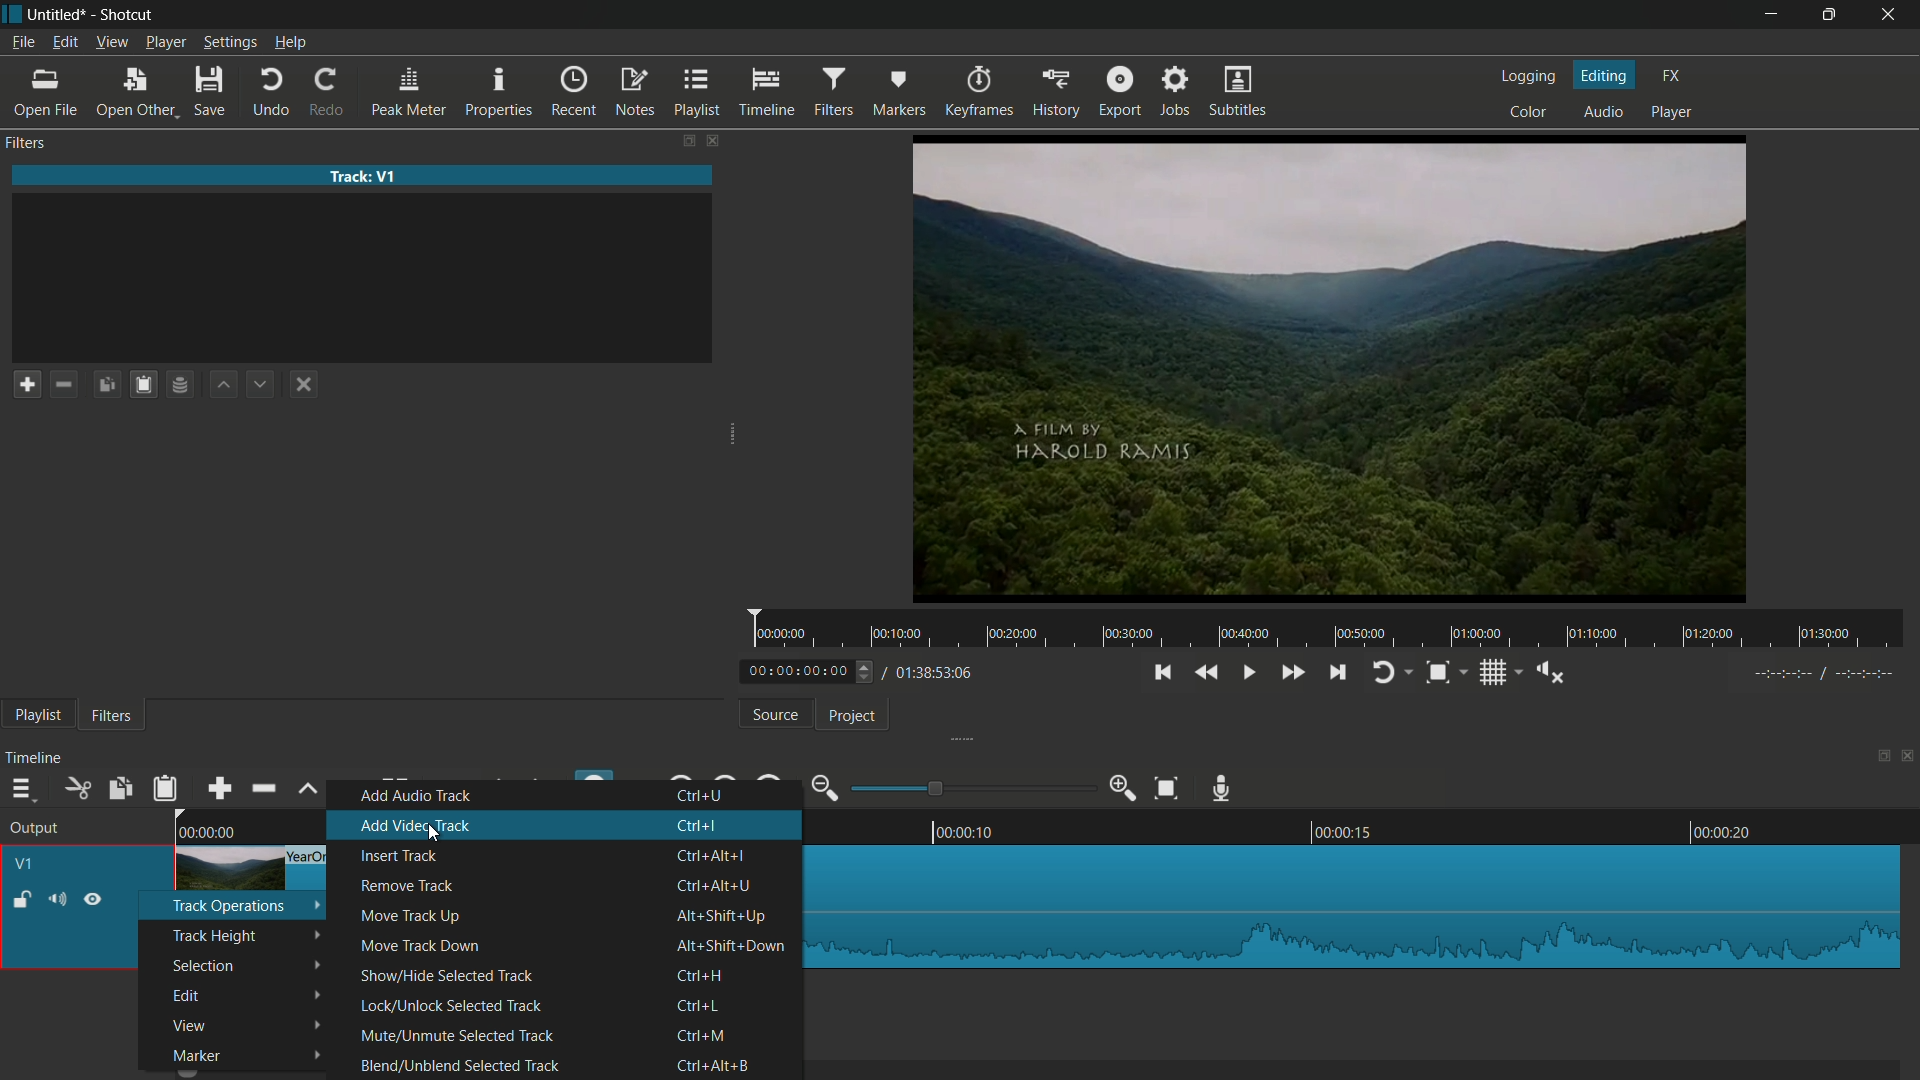 This screenshot has height=1080, width=1920. Describe the element at coordinates (832, 93) in the screenshot. I see `filters` at that location.